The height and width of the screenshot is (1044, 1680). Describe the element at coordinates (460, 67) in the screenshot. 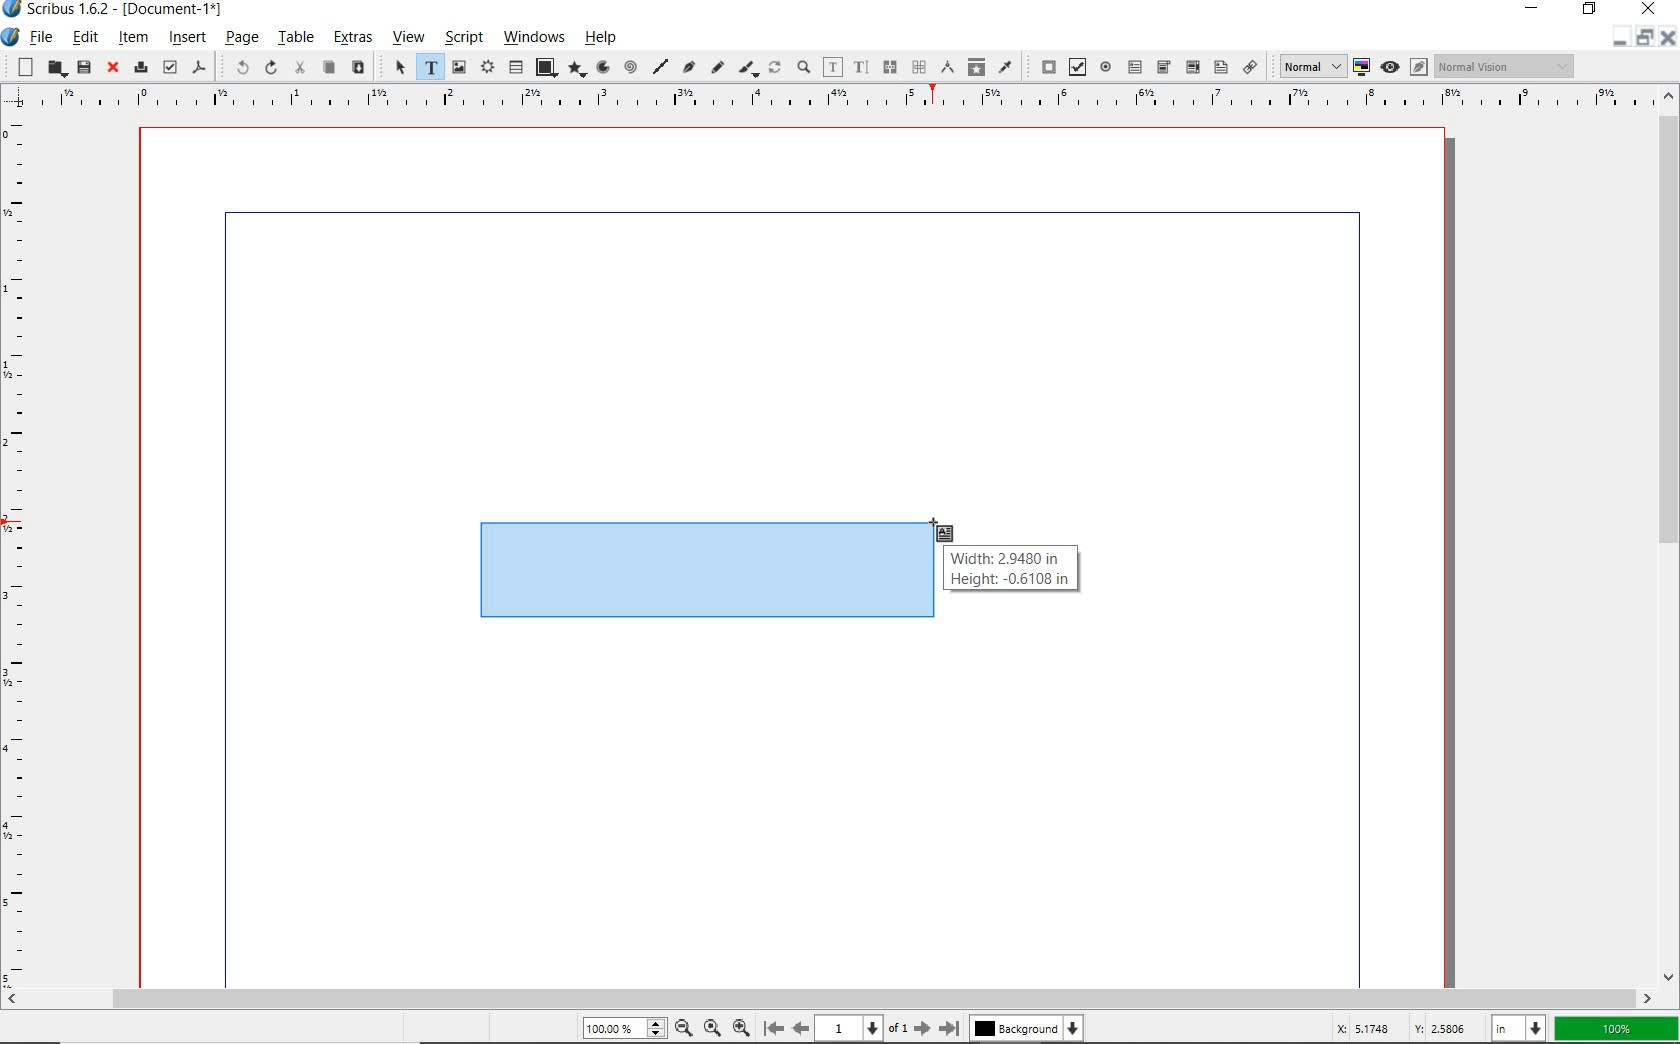

I see `image frame` at that location.